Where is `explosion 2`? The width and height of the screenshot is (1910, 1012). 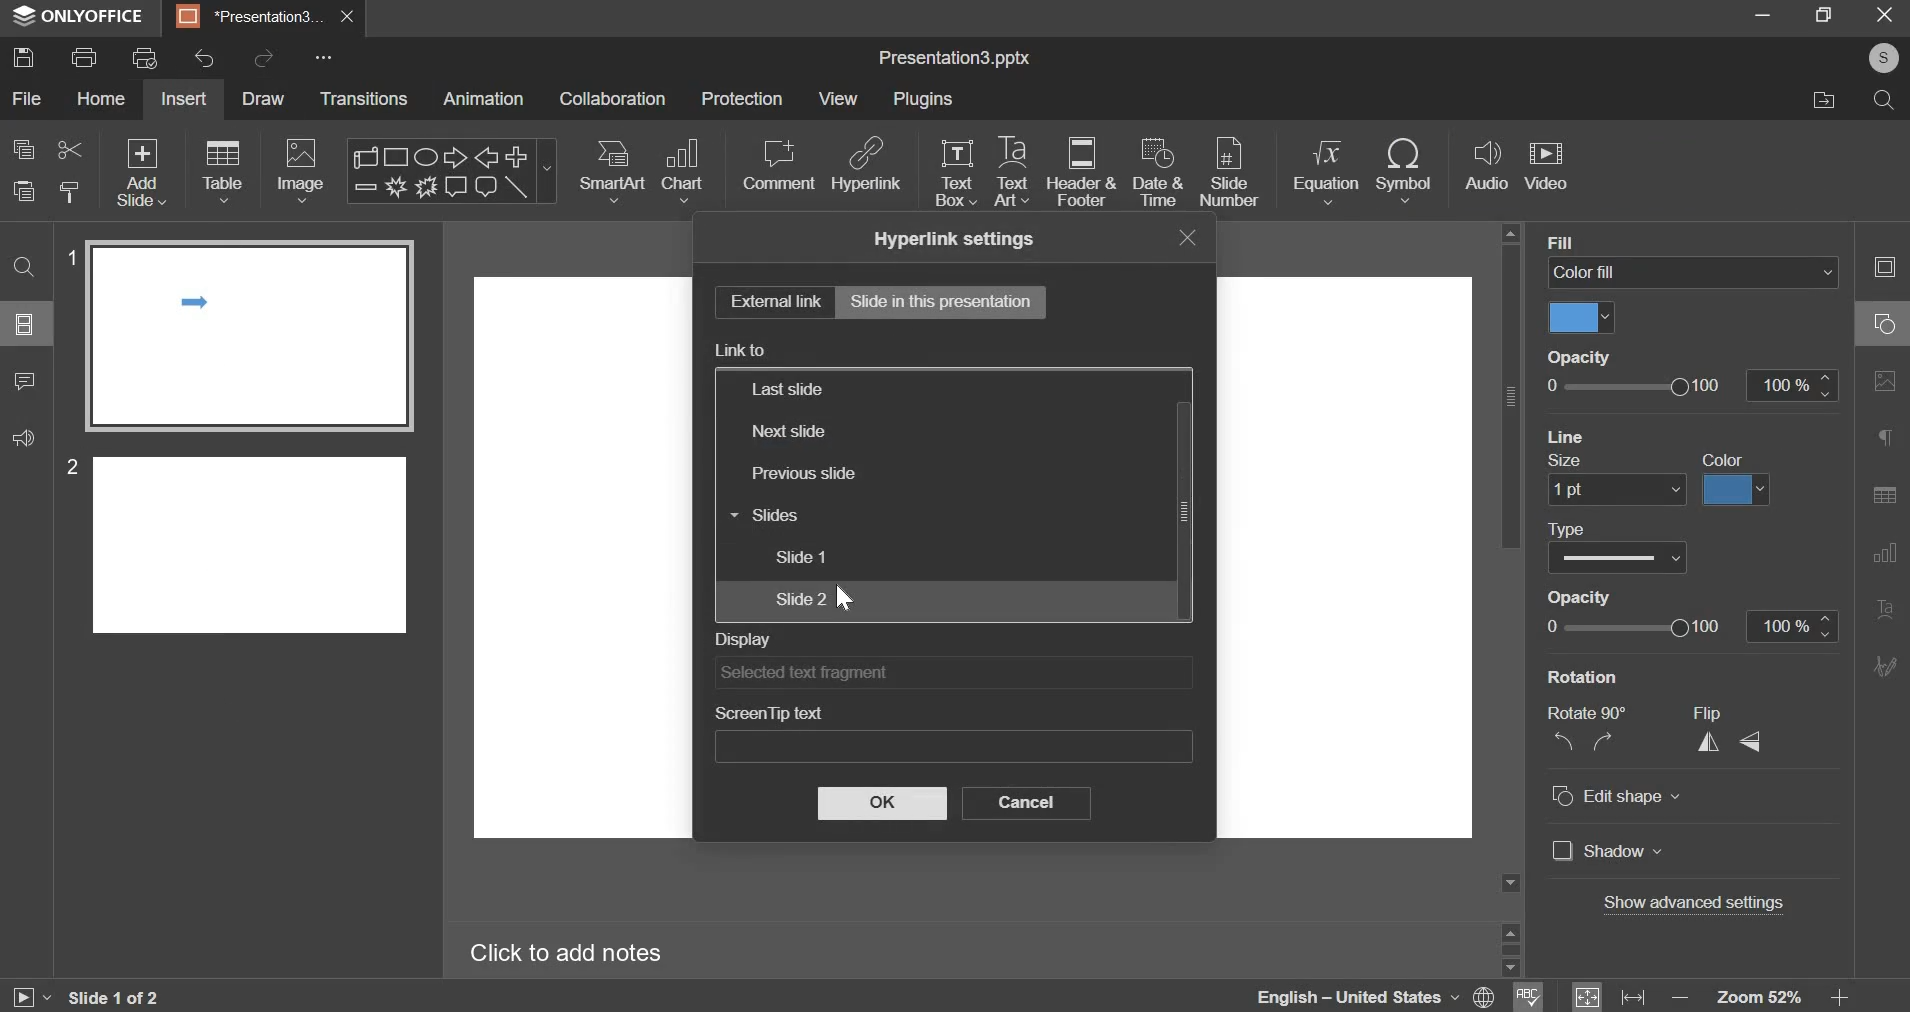
explosion 2 is located at coordinates (424, 187).